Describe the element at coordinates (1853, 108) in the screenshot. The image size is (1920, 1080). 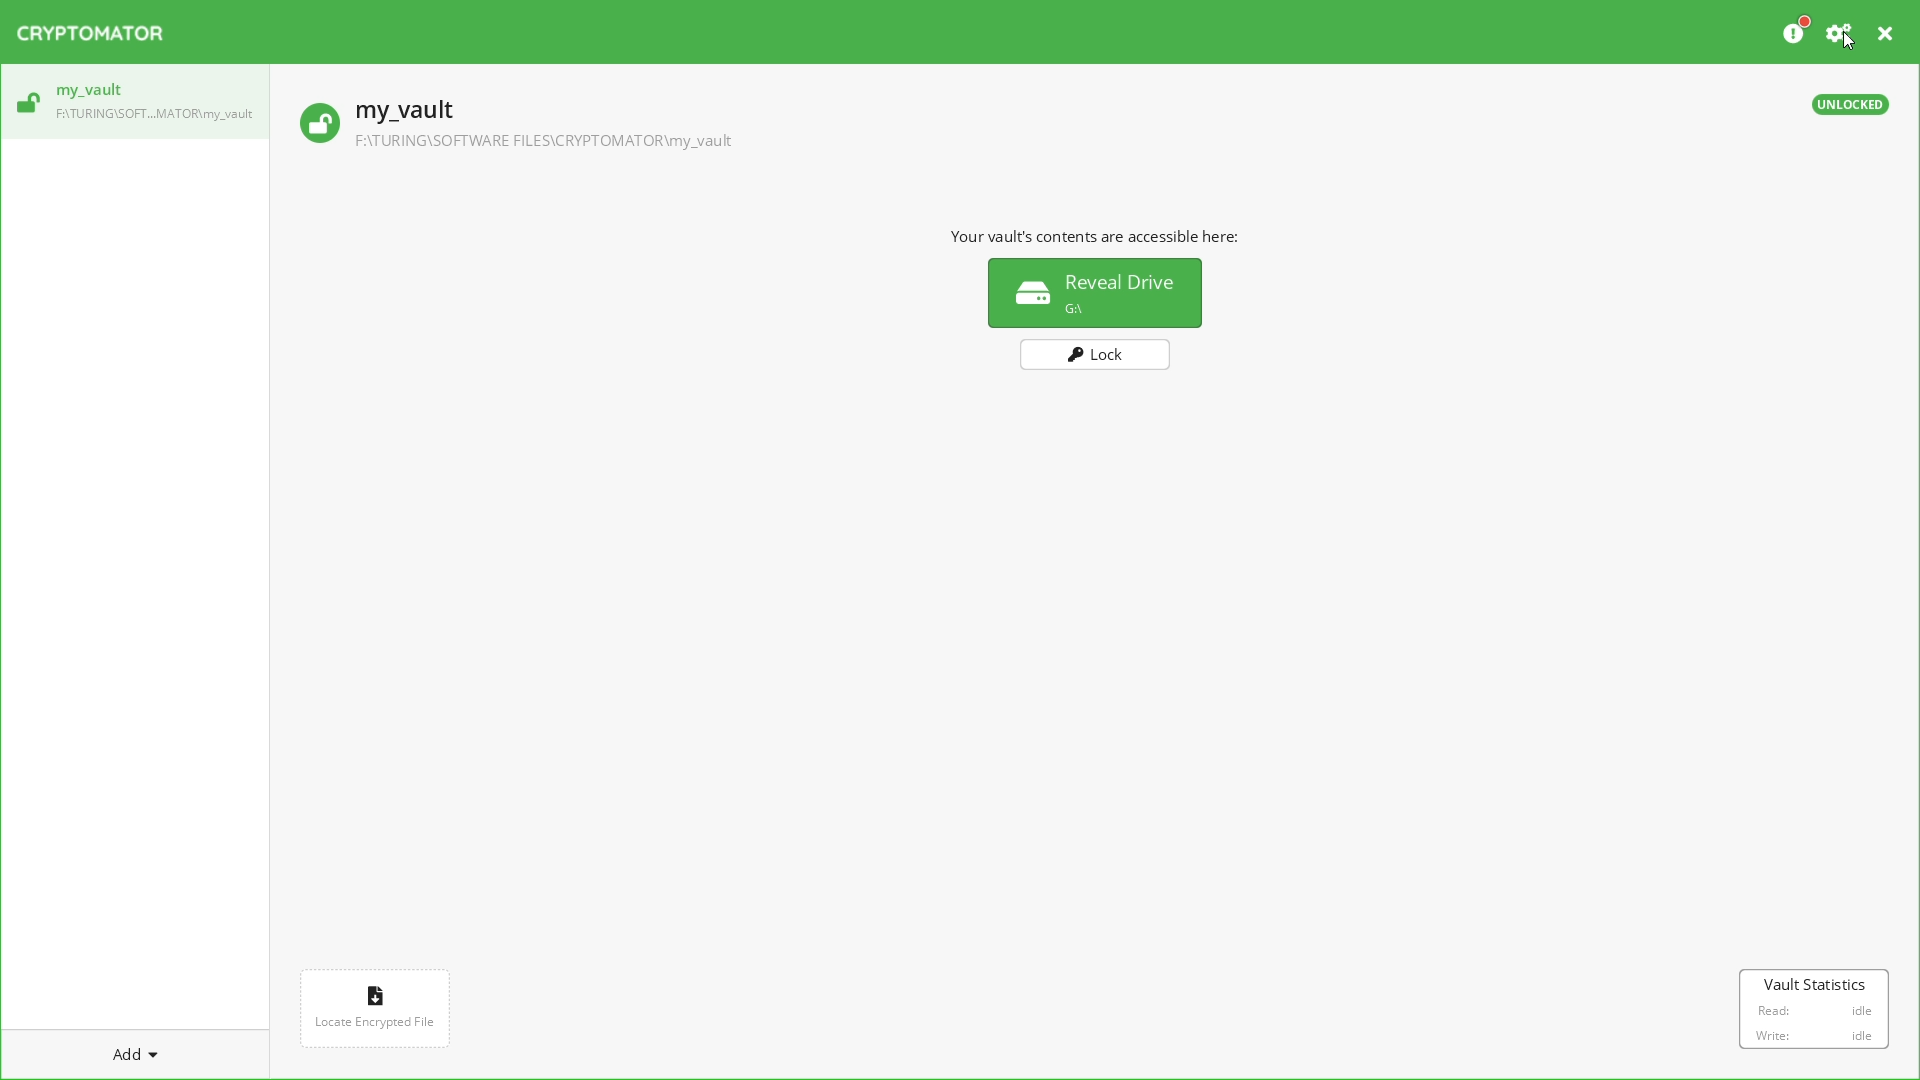
I see `Unlocked` at that location.